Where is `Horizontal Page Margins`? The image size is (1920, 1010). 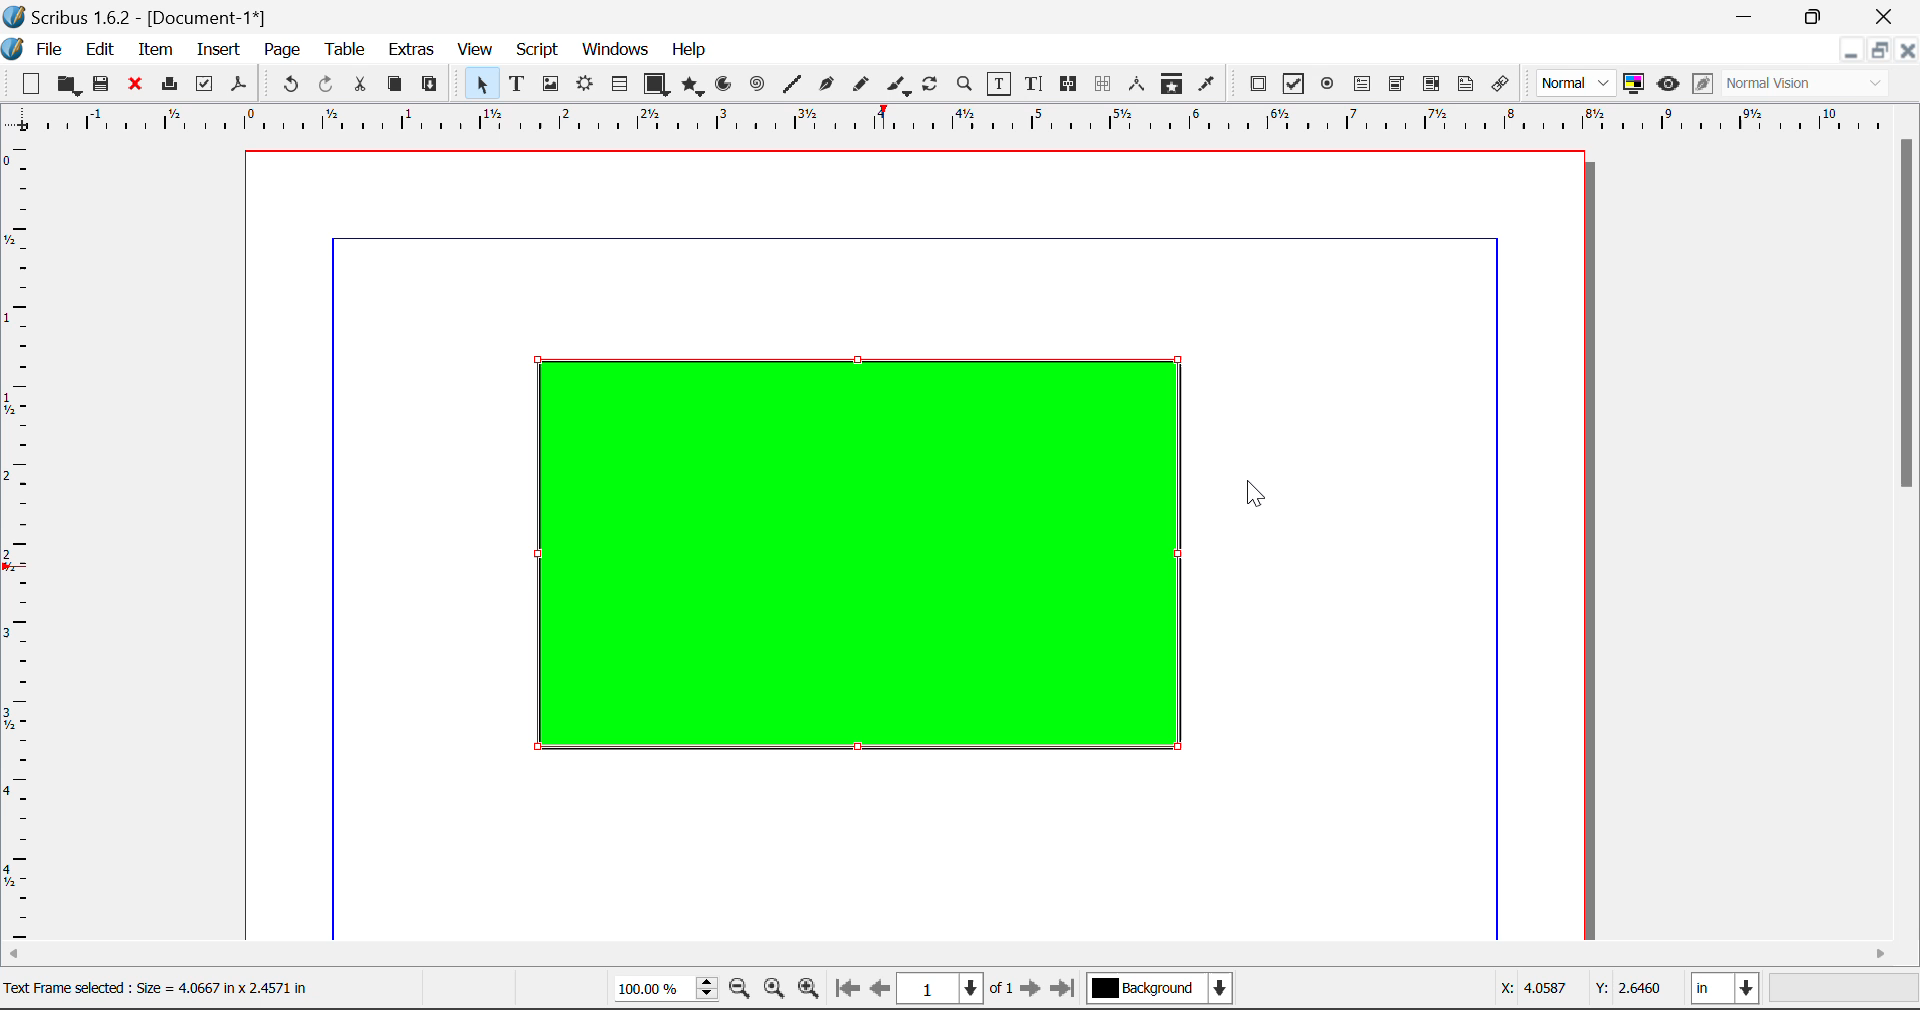 Horizontal Page Margins is located at coordinates (22, 543).